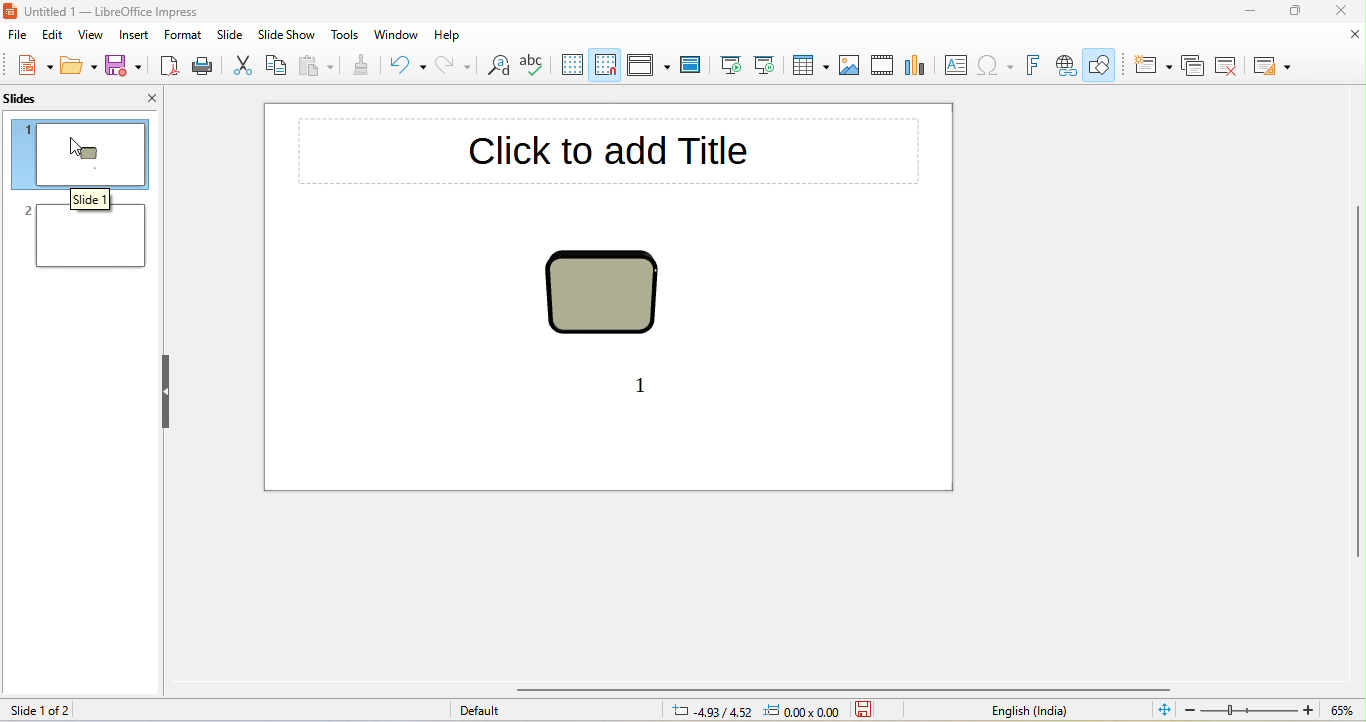 The width and height of the screenshot is (1366, 722). I want to click on show draw function, so click(1104, 66).